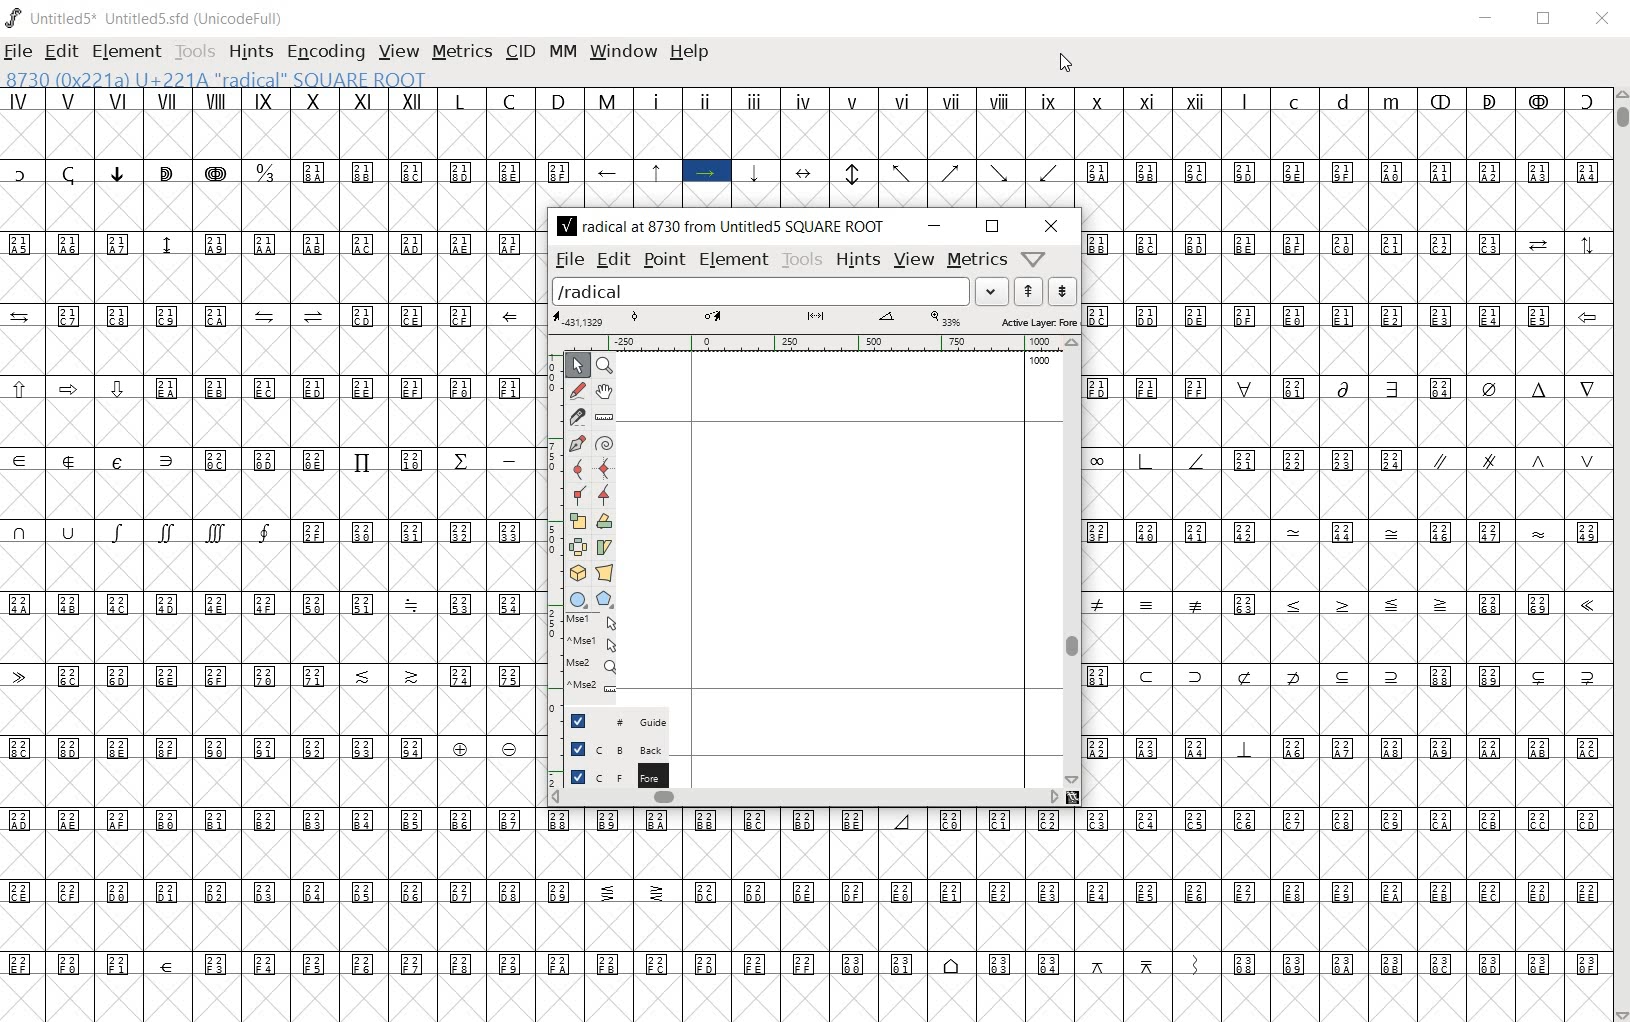 The height and width of the screenshot is (1022, 1630). What do you see at coordinates (780, 290) in the screenshot?
I see `load word list` at bounding box center [780, 290].